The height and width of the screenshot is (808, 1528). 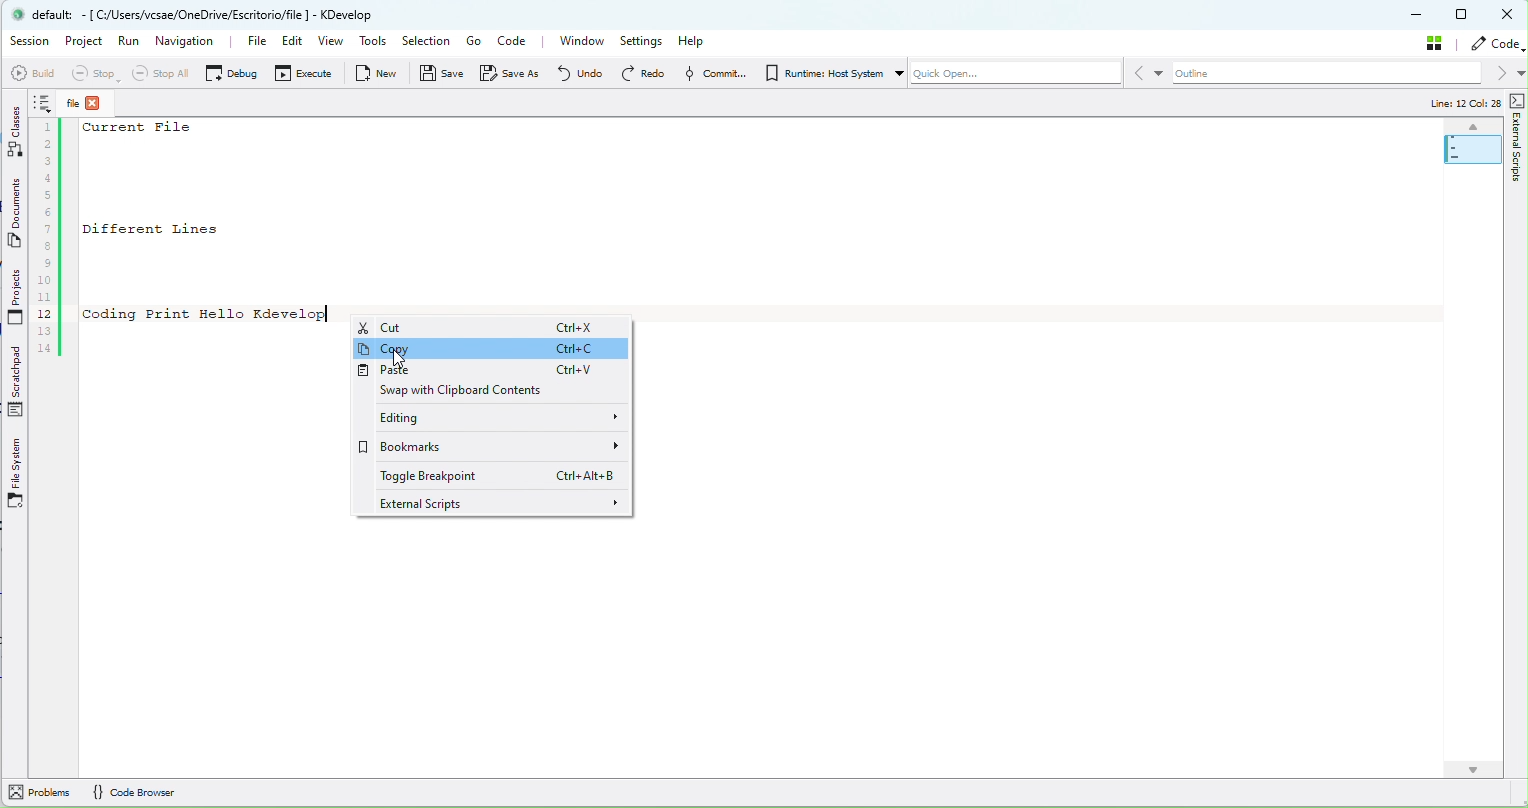 What do you see at coordinates (514, 73) in the screenshot?
I see `Save as` at bounding box center [514, 73].